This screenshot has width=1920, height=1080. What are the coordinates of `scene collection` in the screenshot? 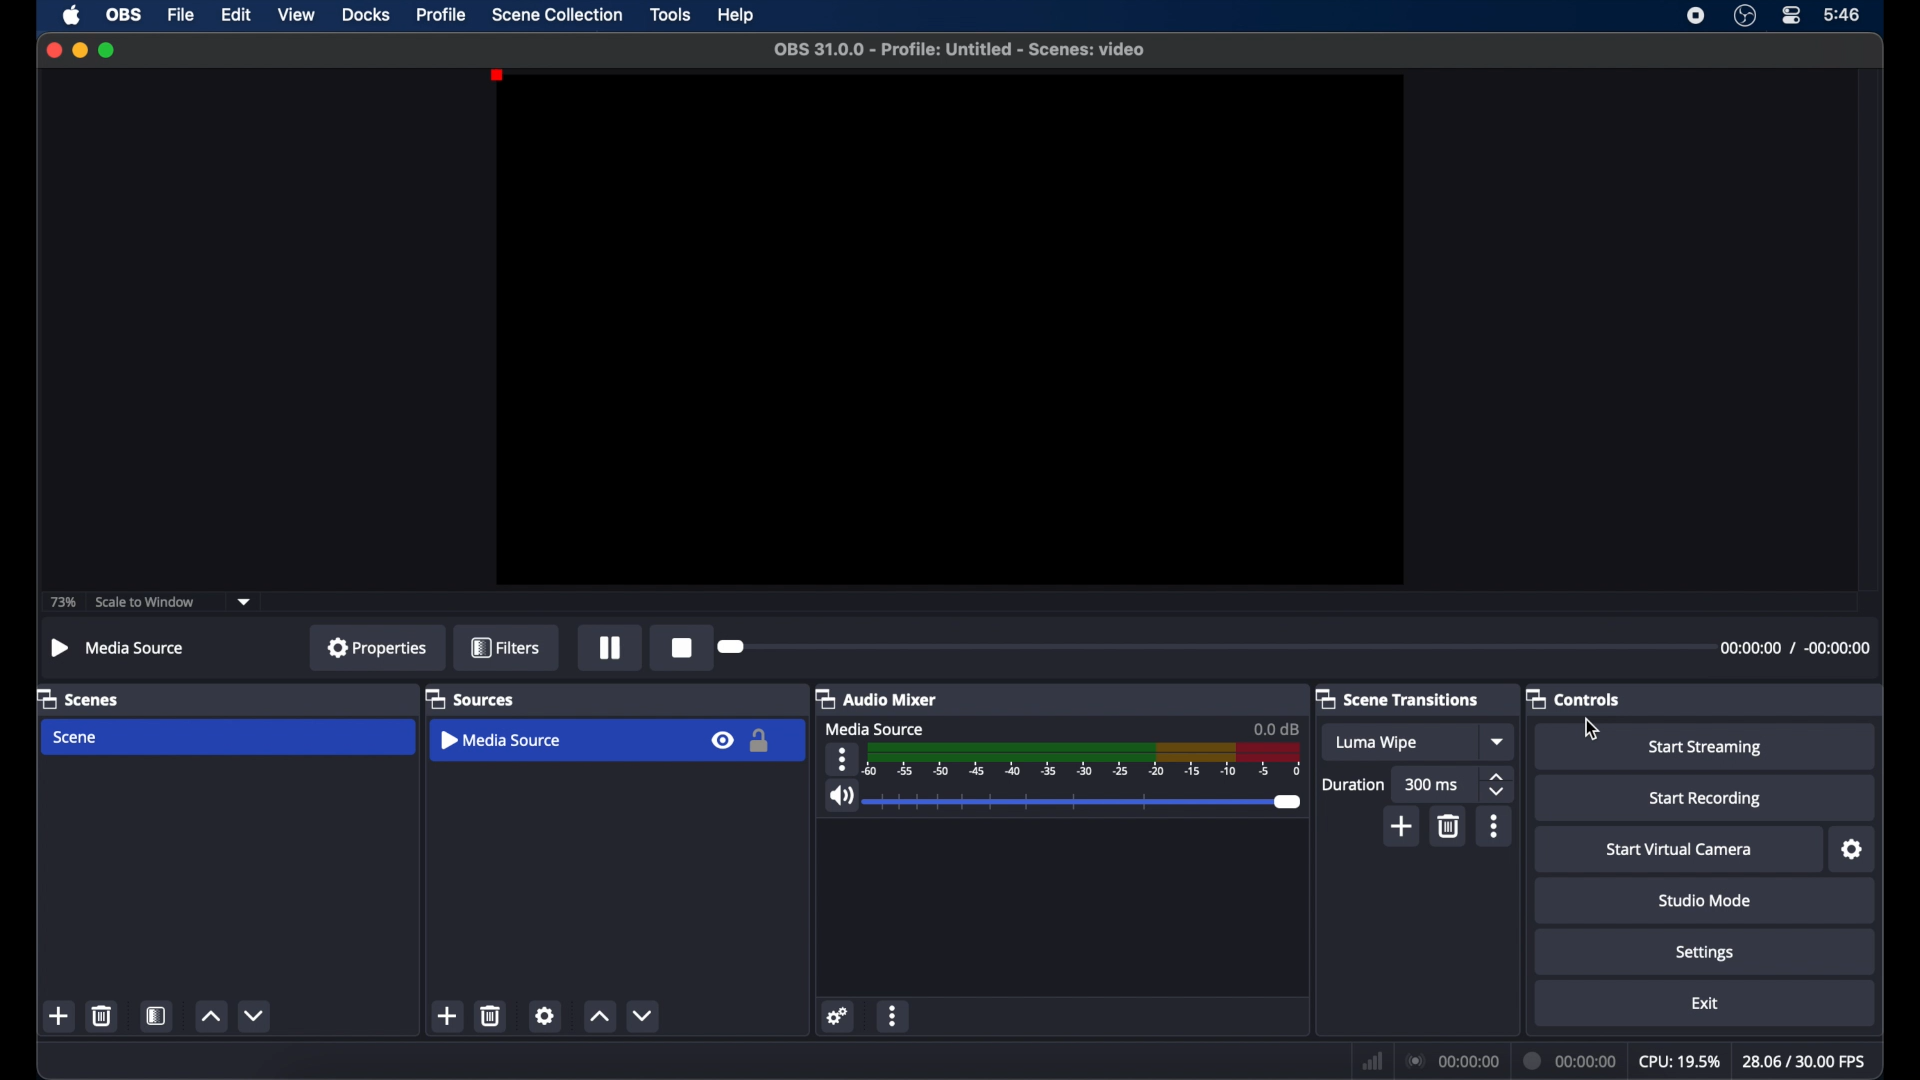 It's located at (558, 15).